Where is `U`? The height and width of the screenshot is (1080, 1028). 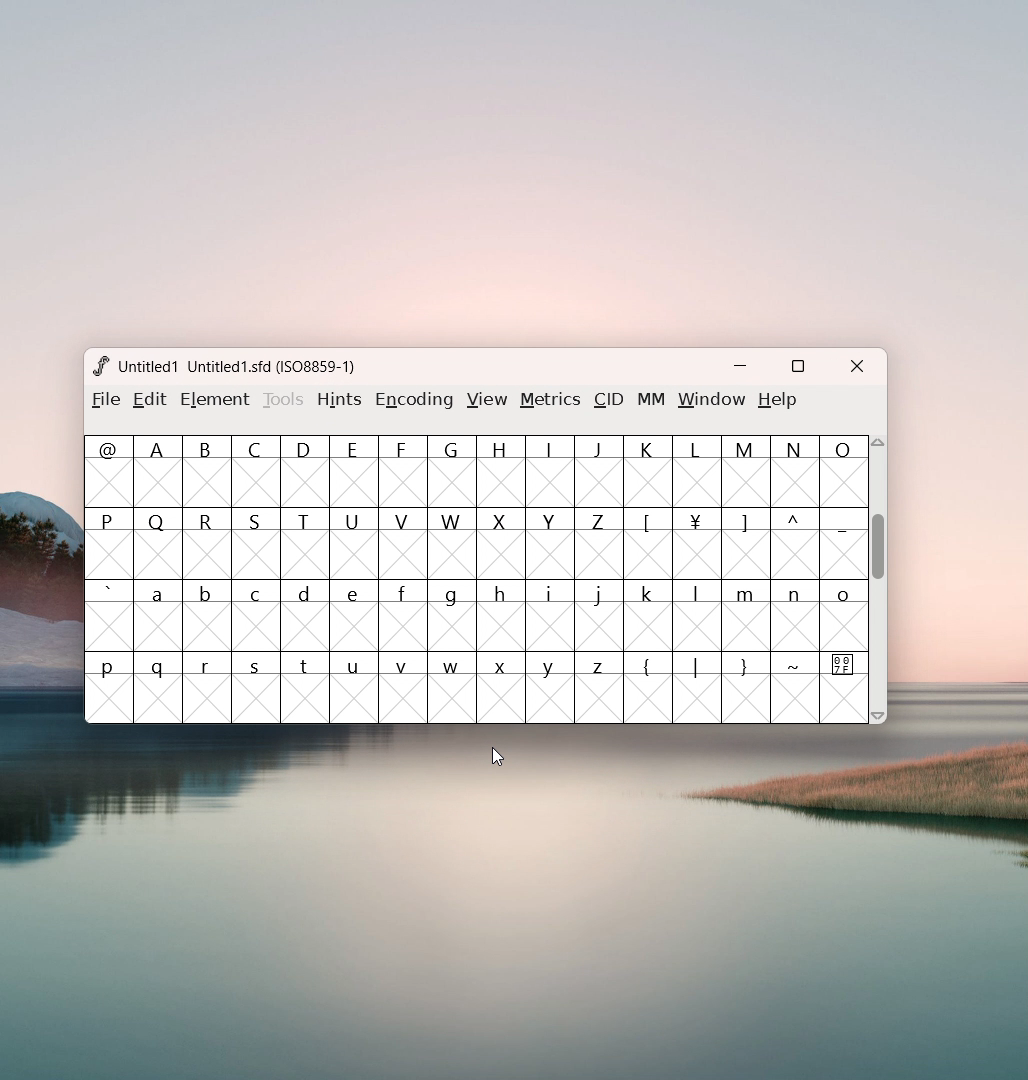
U is located at coordinates (356, 545).